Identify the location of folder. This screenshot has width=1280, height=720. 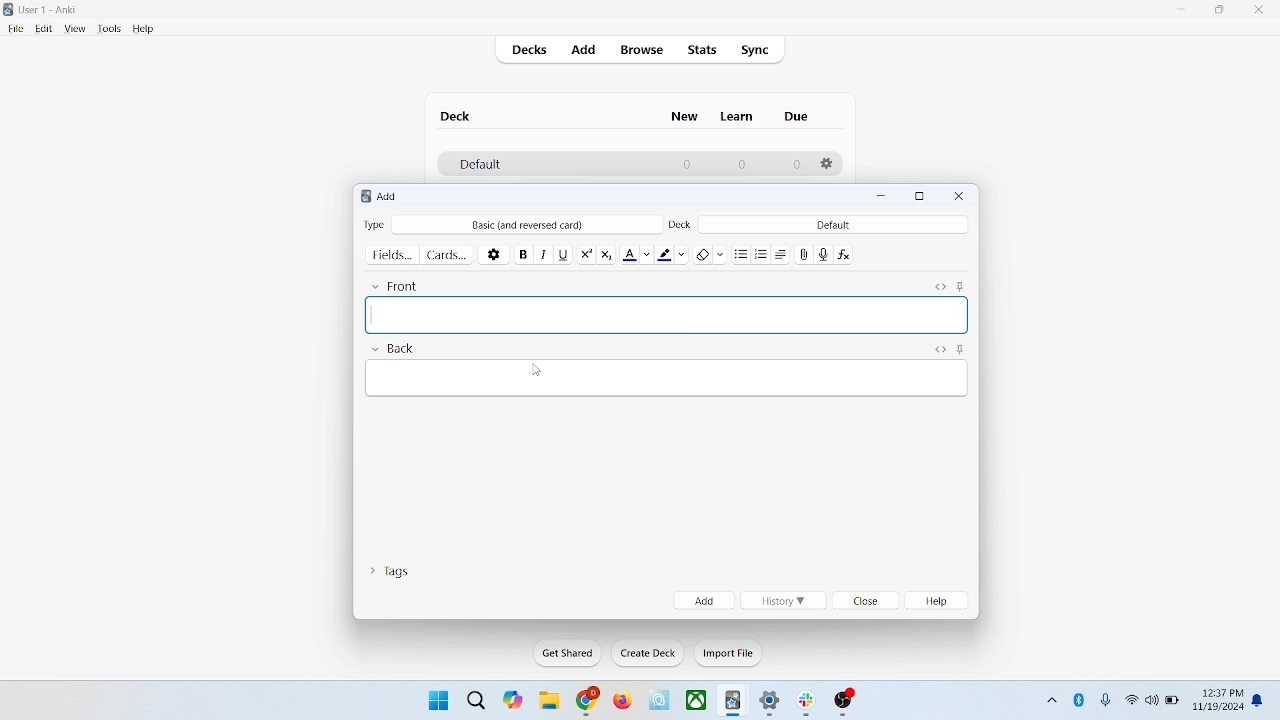
(548, 702).